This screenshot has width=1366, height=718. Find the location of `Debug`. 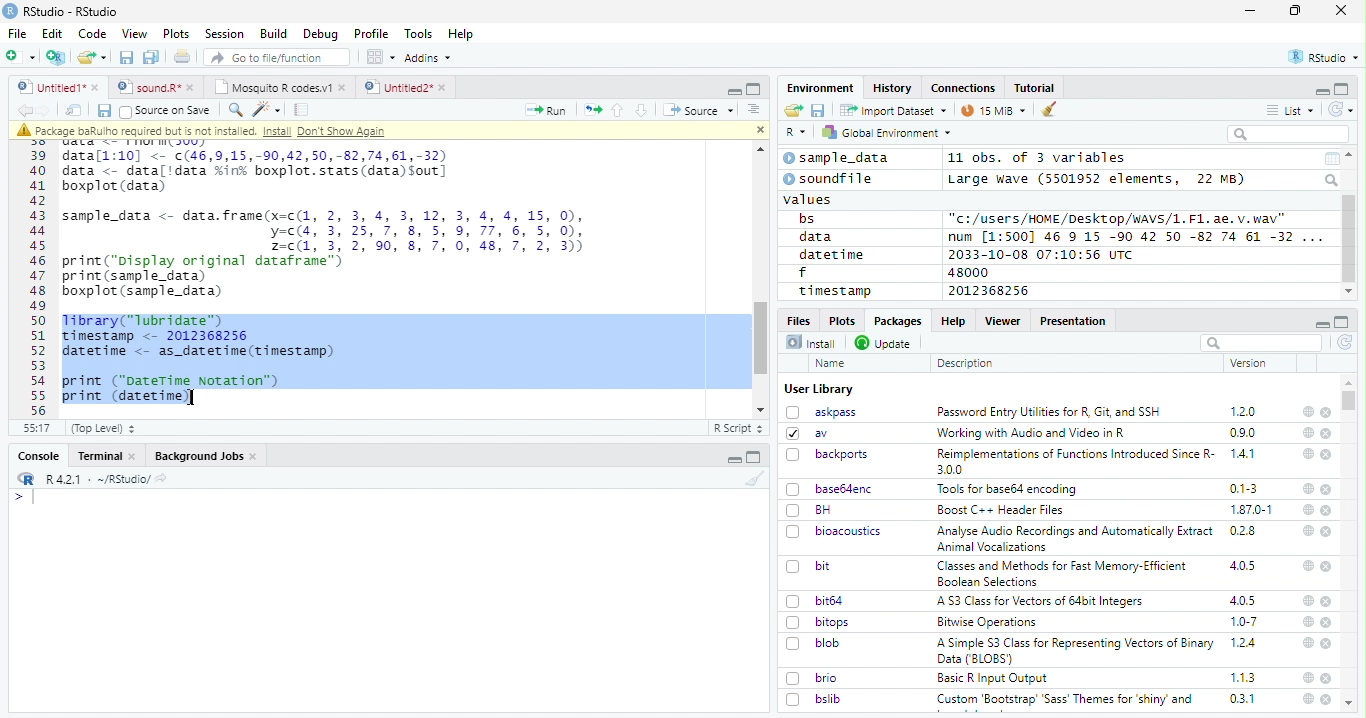

Debug is located at coordinates (321, 34).